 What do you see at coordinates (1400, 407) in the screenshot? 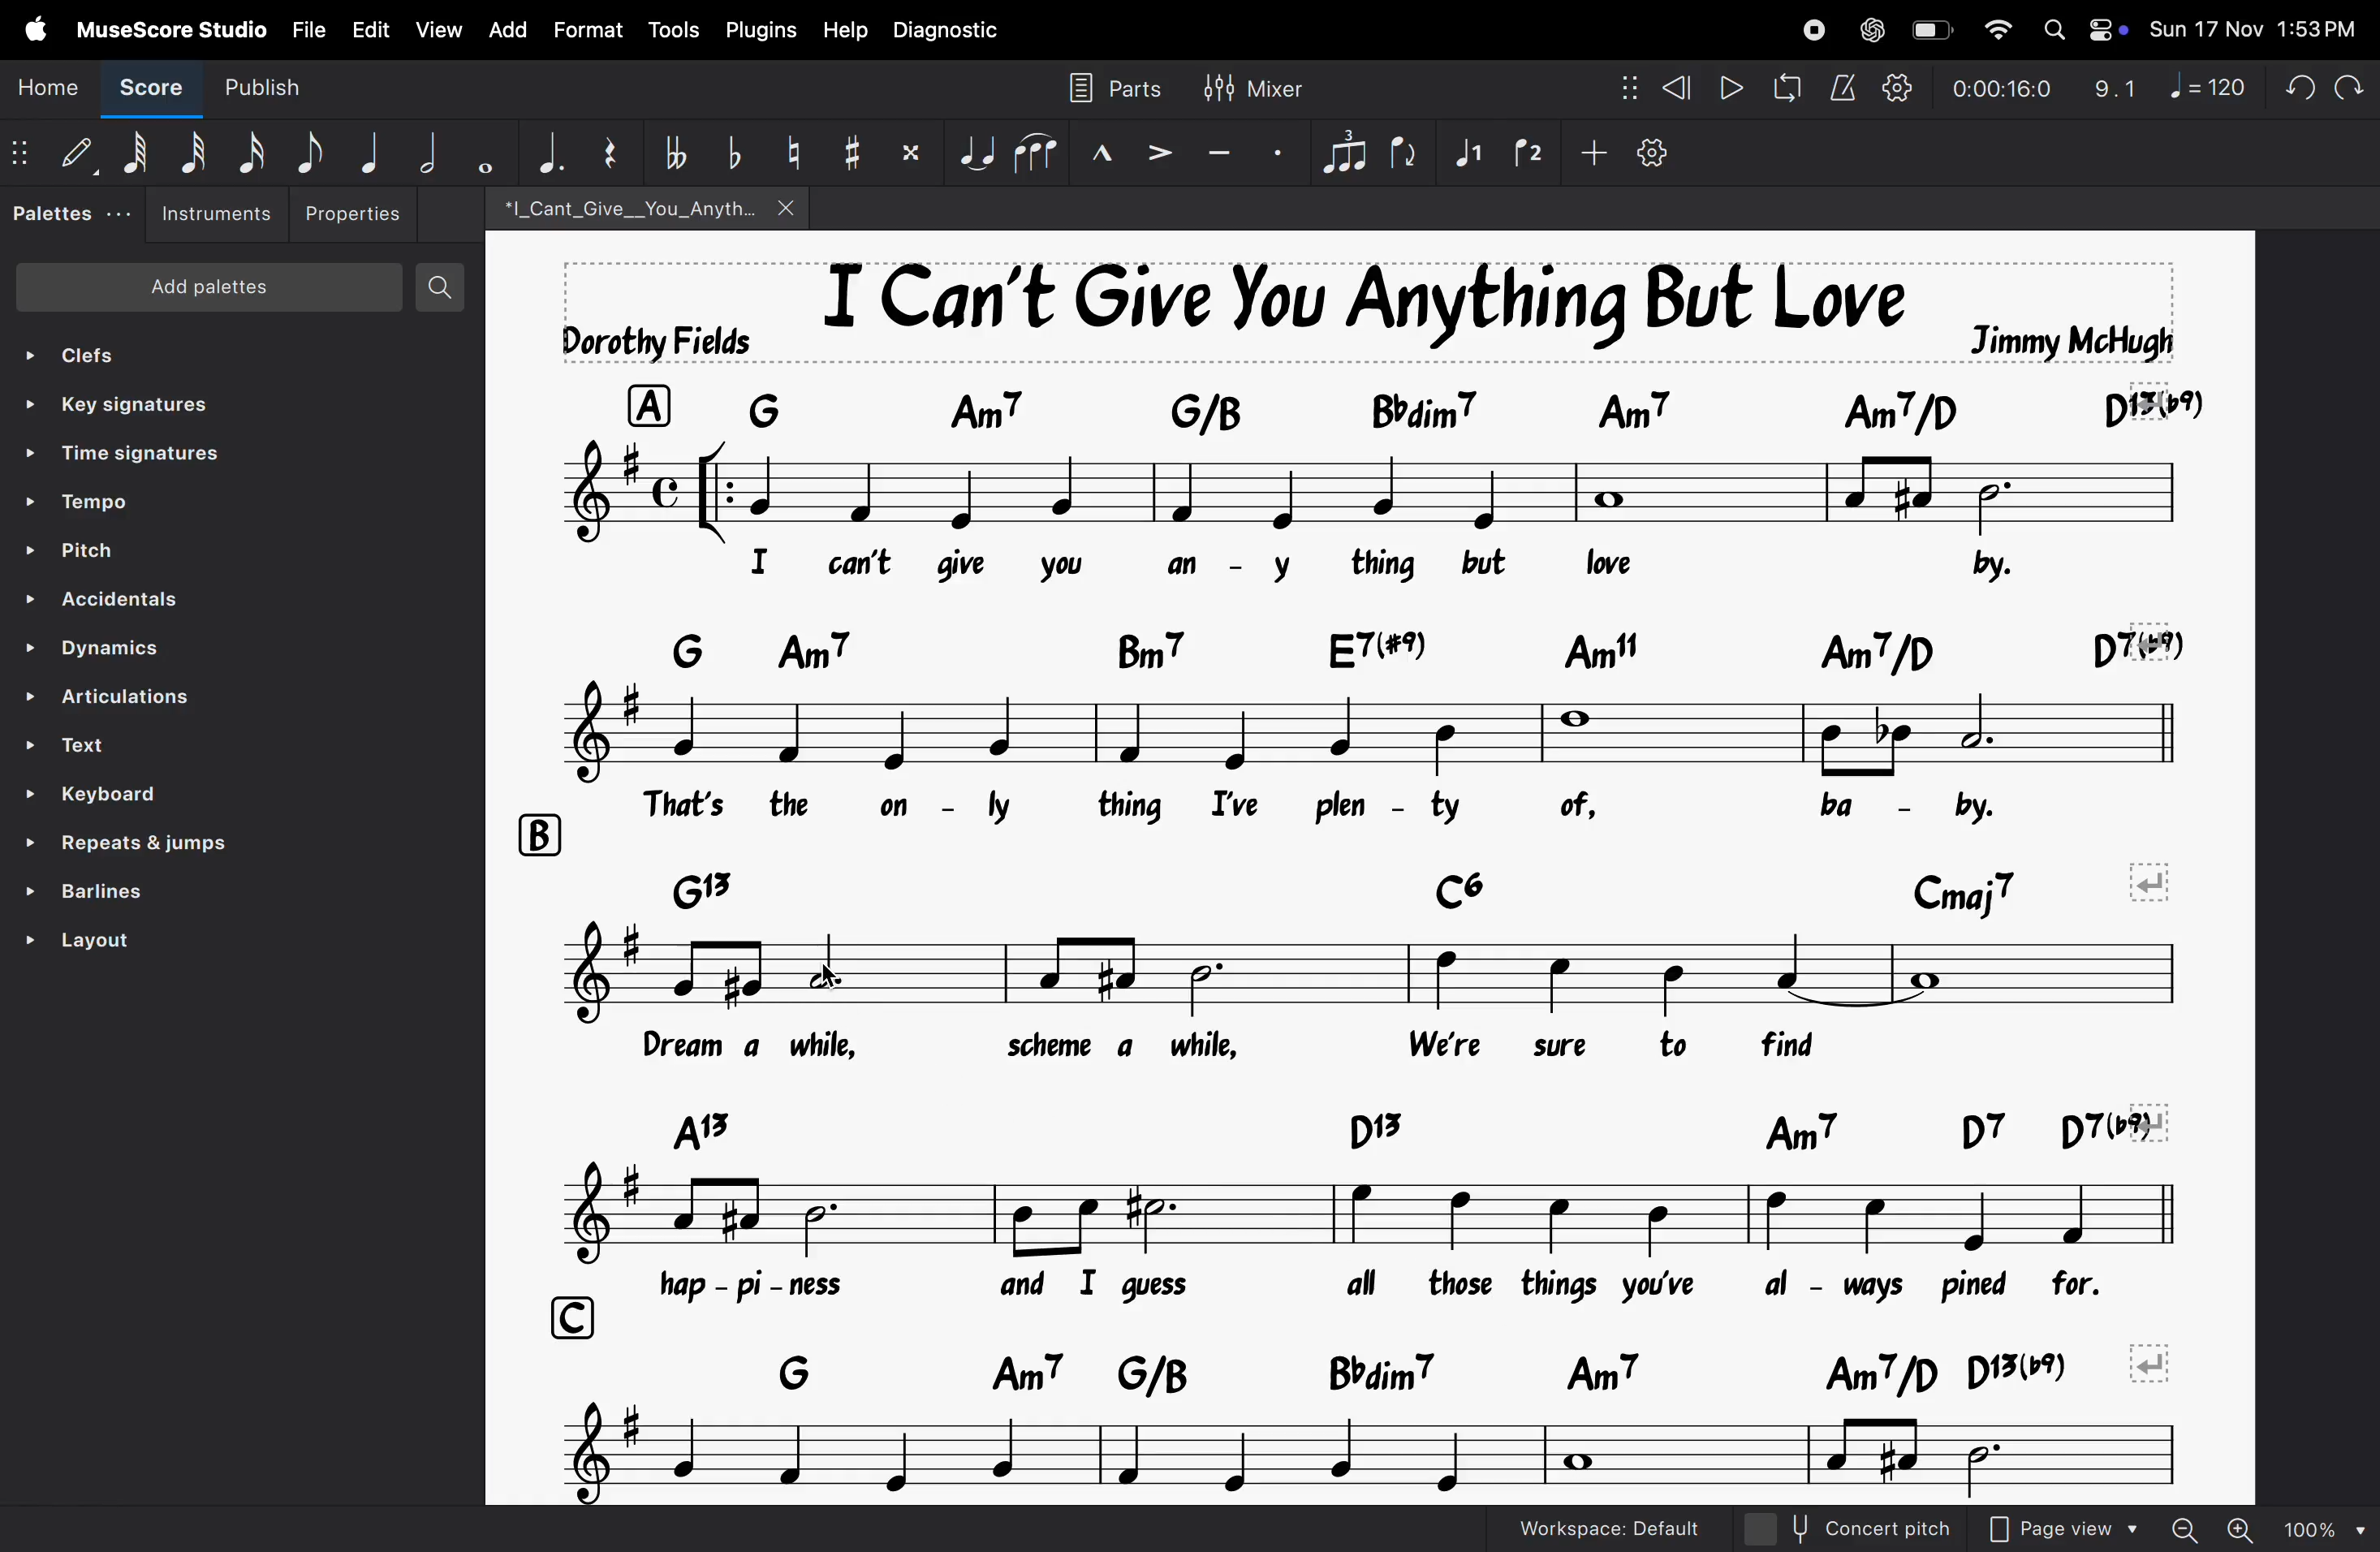
I see `keyboard asiggned notes` at bounding box center [1400, 407].